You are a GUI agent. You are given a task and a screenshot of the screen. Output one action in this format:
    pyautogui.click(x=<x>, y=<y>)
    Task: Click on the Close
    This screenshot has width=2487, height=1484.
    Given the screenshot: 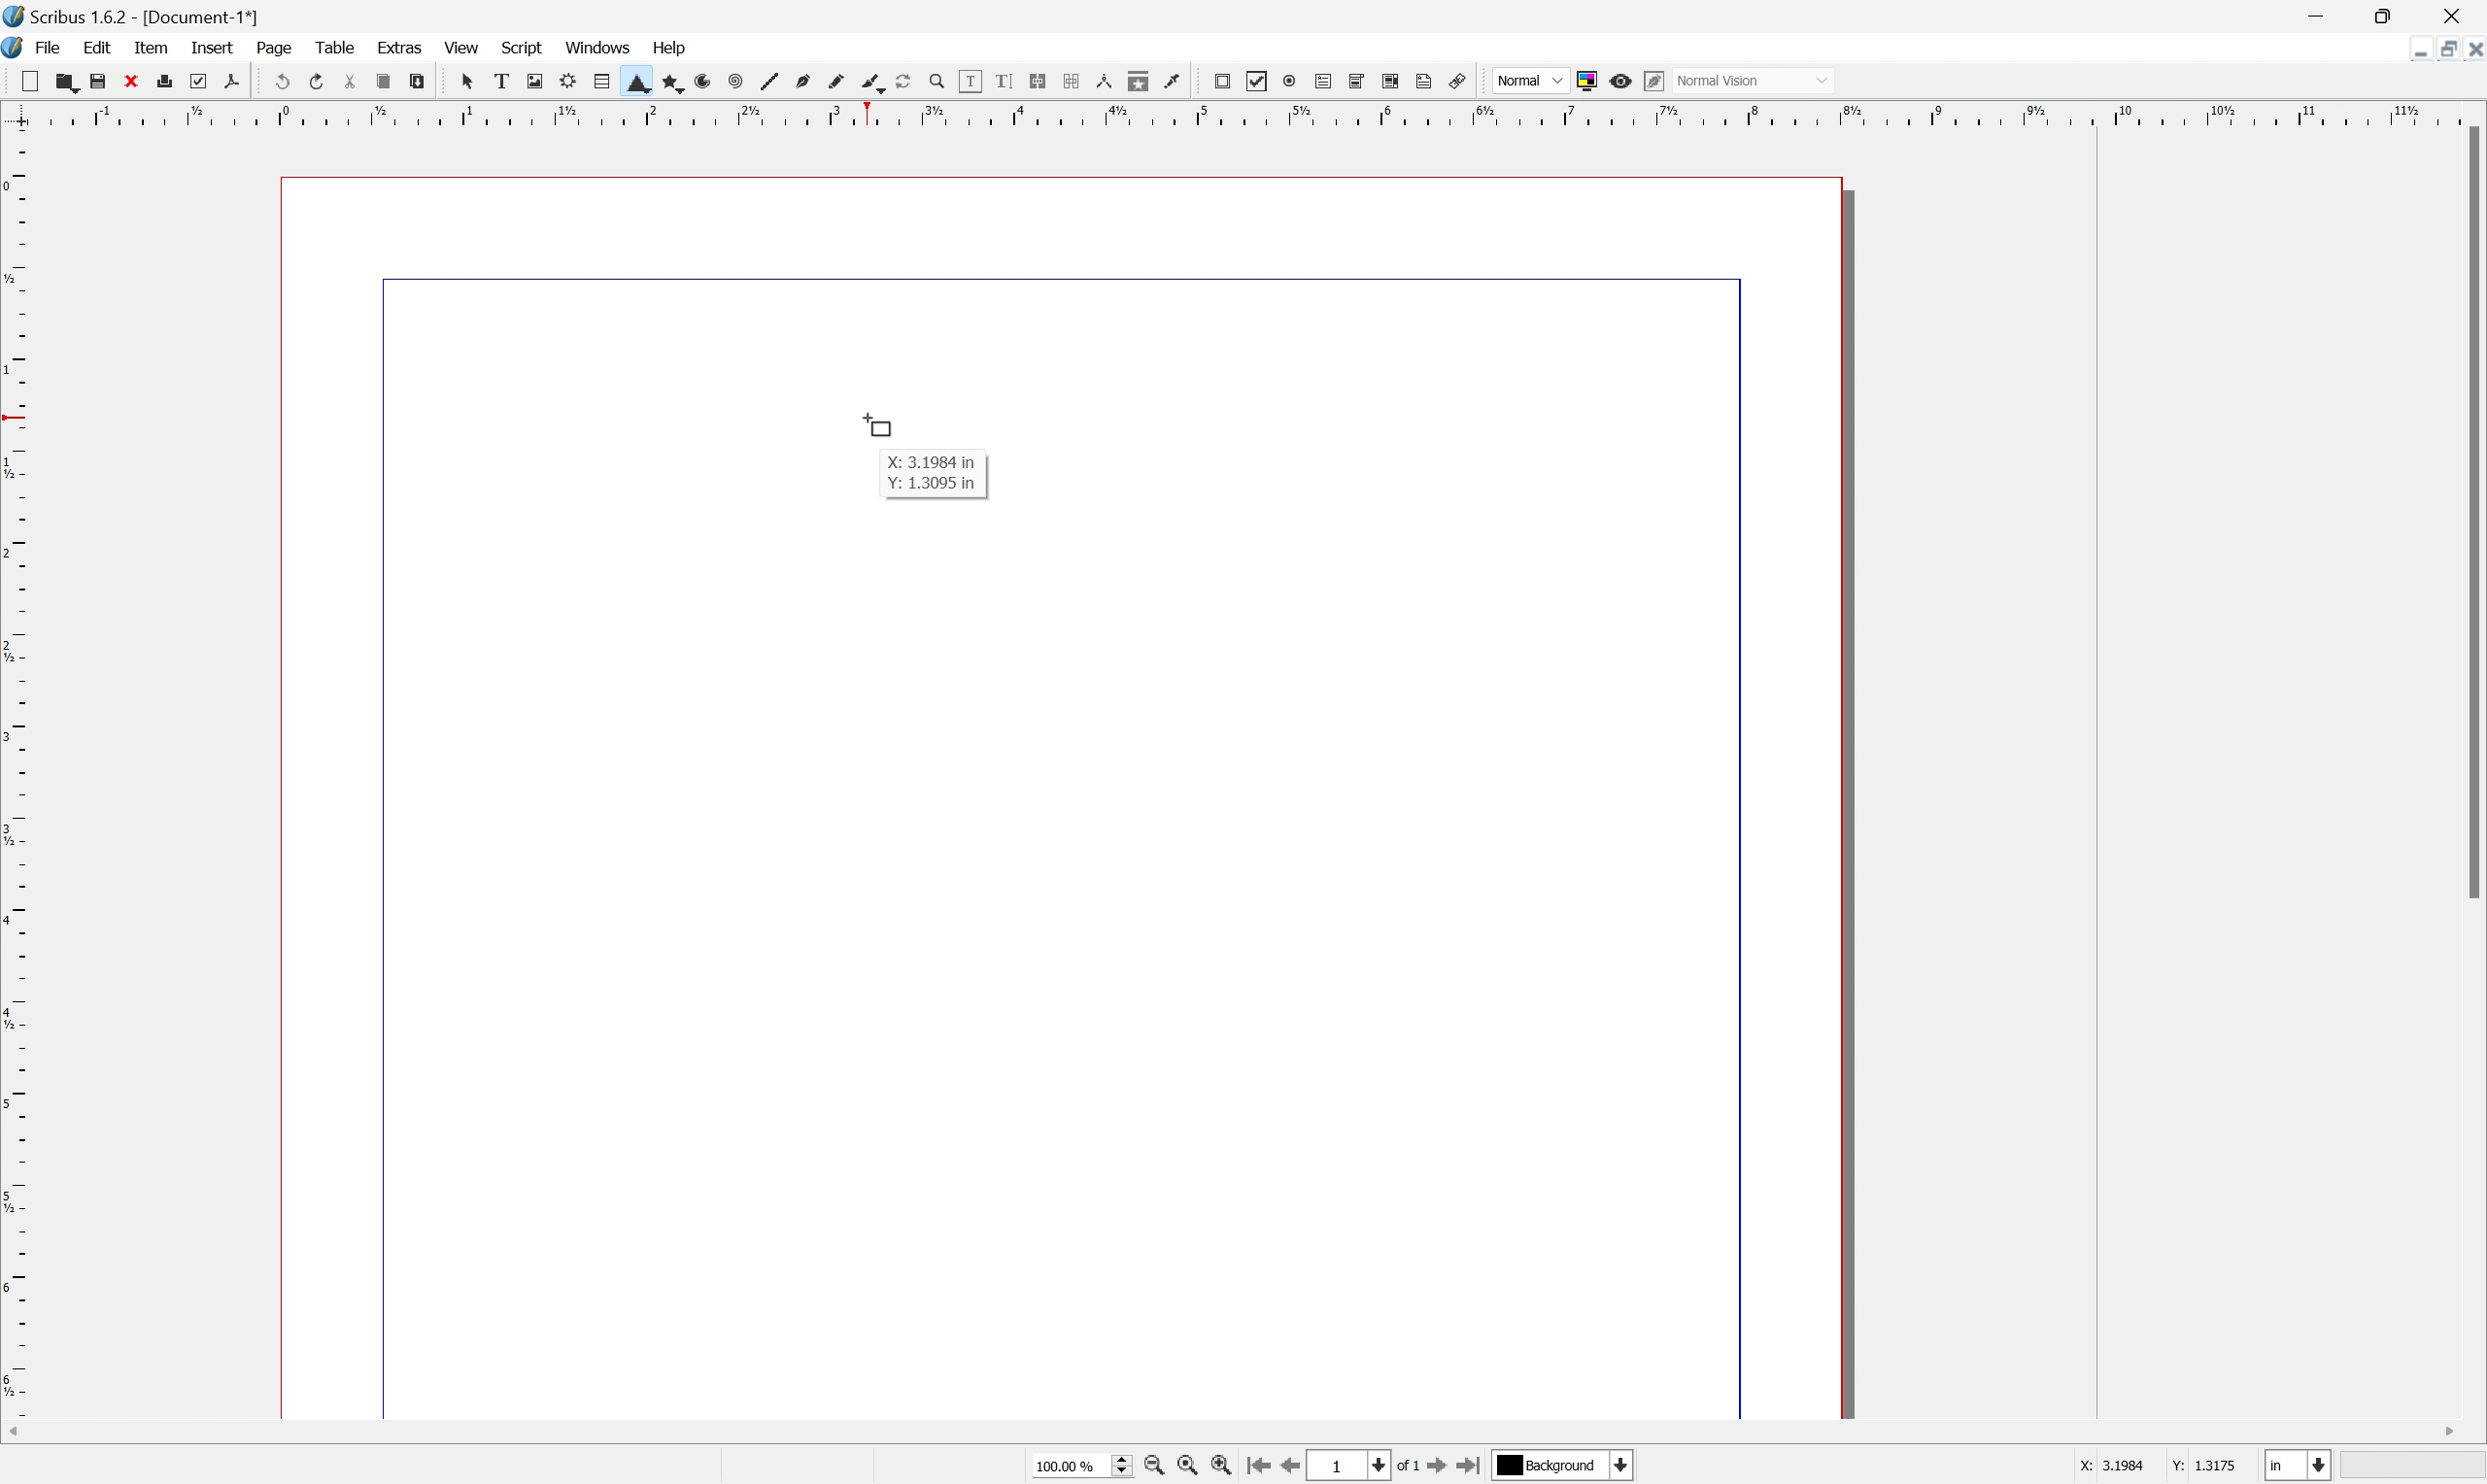 What is the action you would take?
    pyautogui.click(x=2471, y=51)
    